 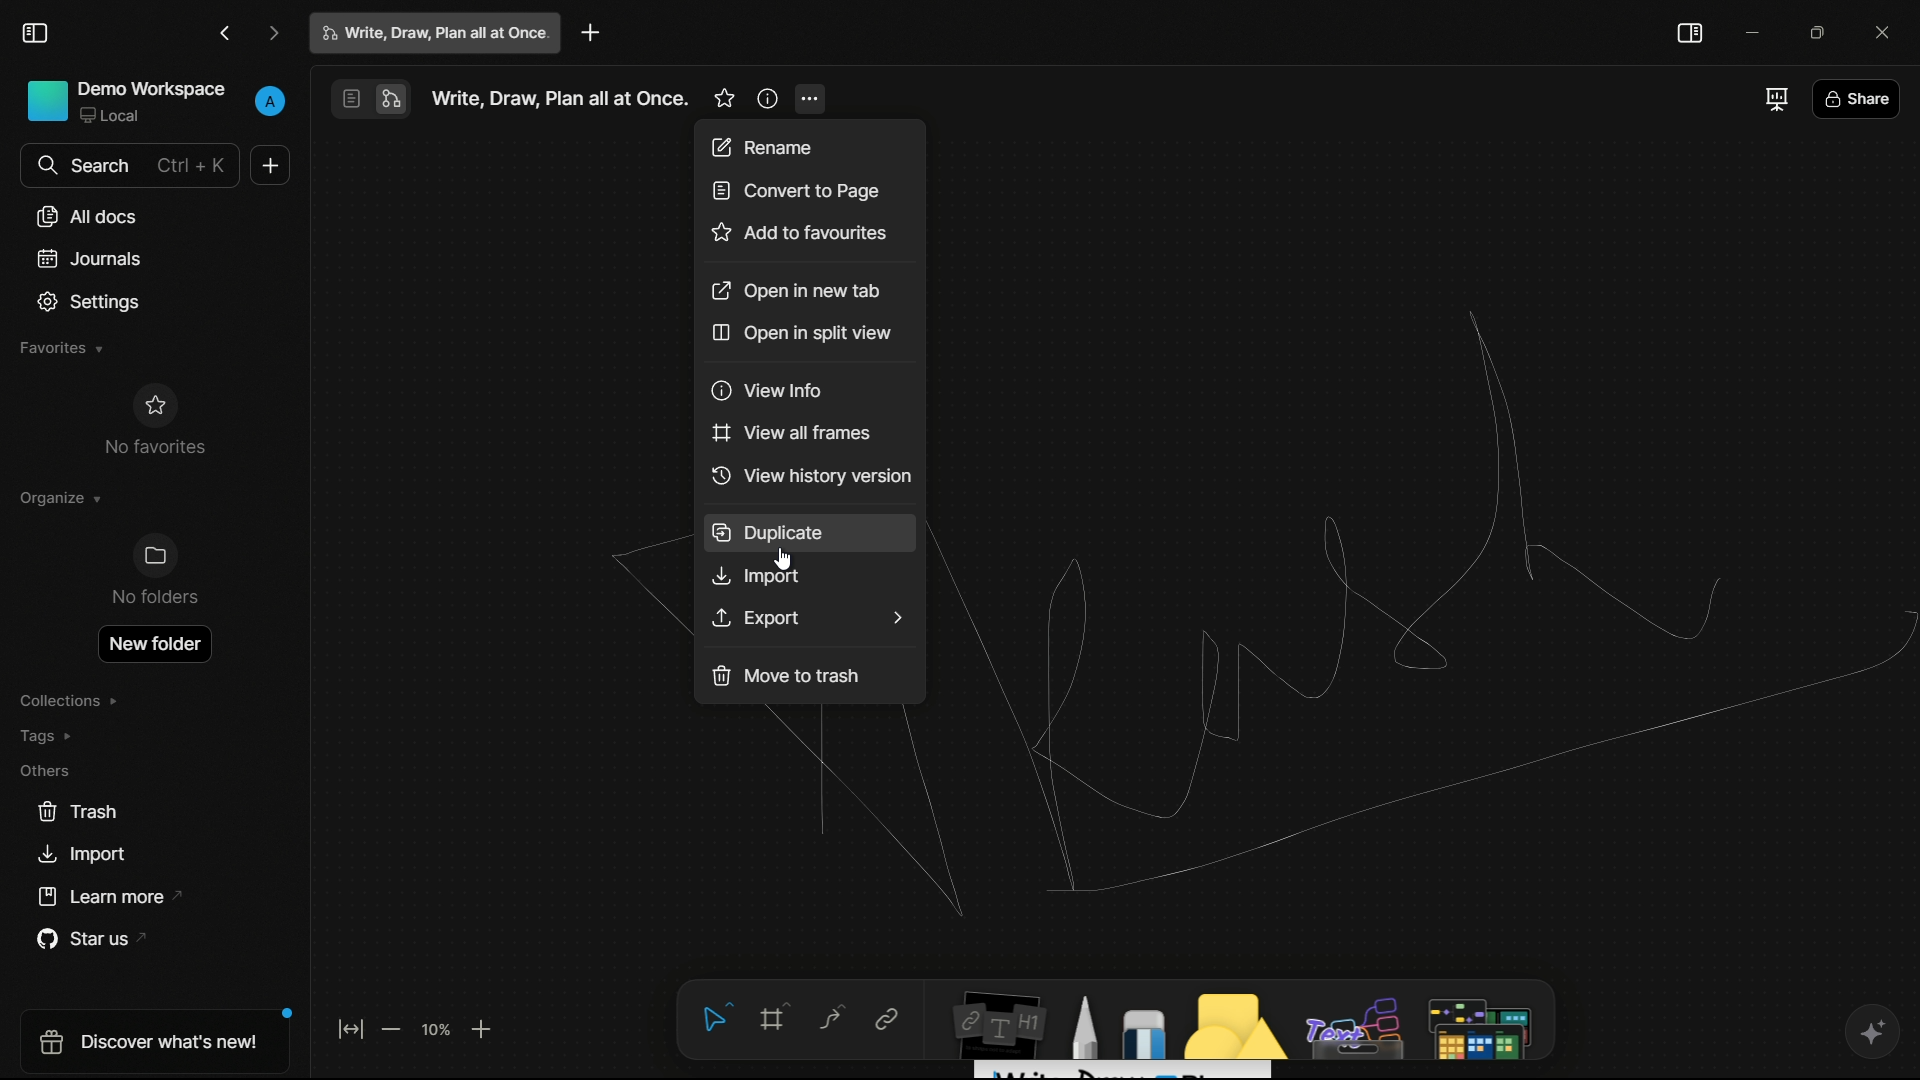 What do you see at coordinates (767, 100) in the screenshot?
I see `more information` at bounding box center [767, 100].